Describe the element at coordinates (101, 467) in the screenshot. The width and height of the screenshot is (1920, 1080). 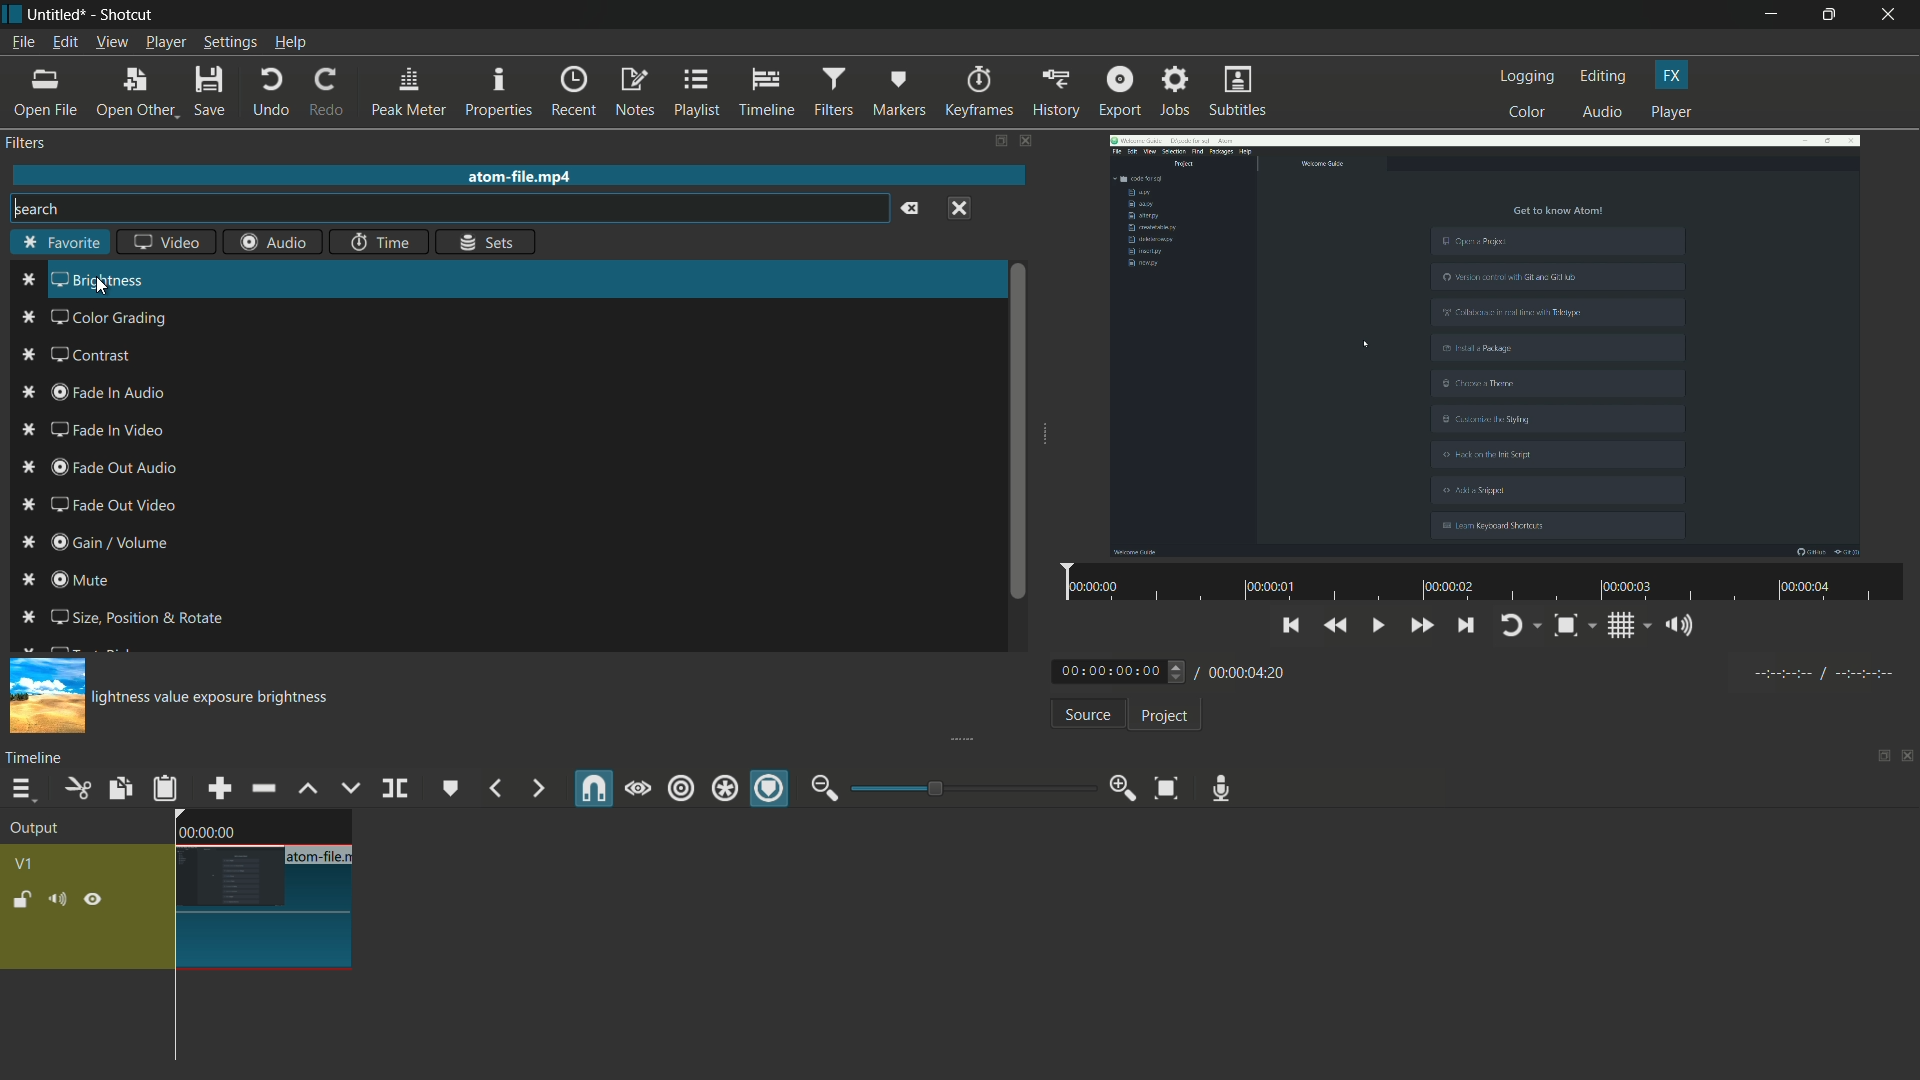
I see `fade out audio` at that location.